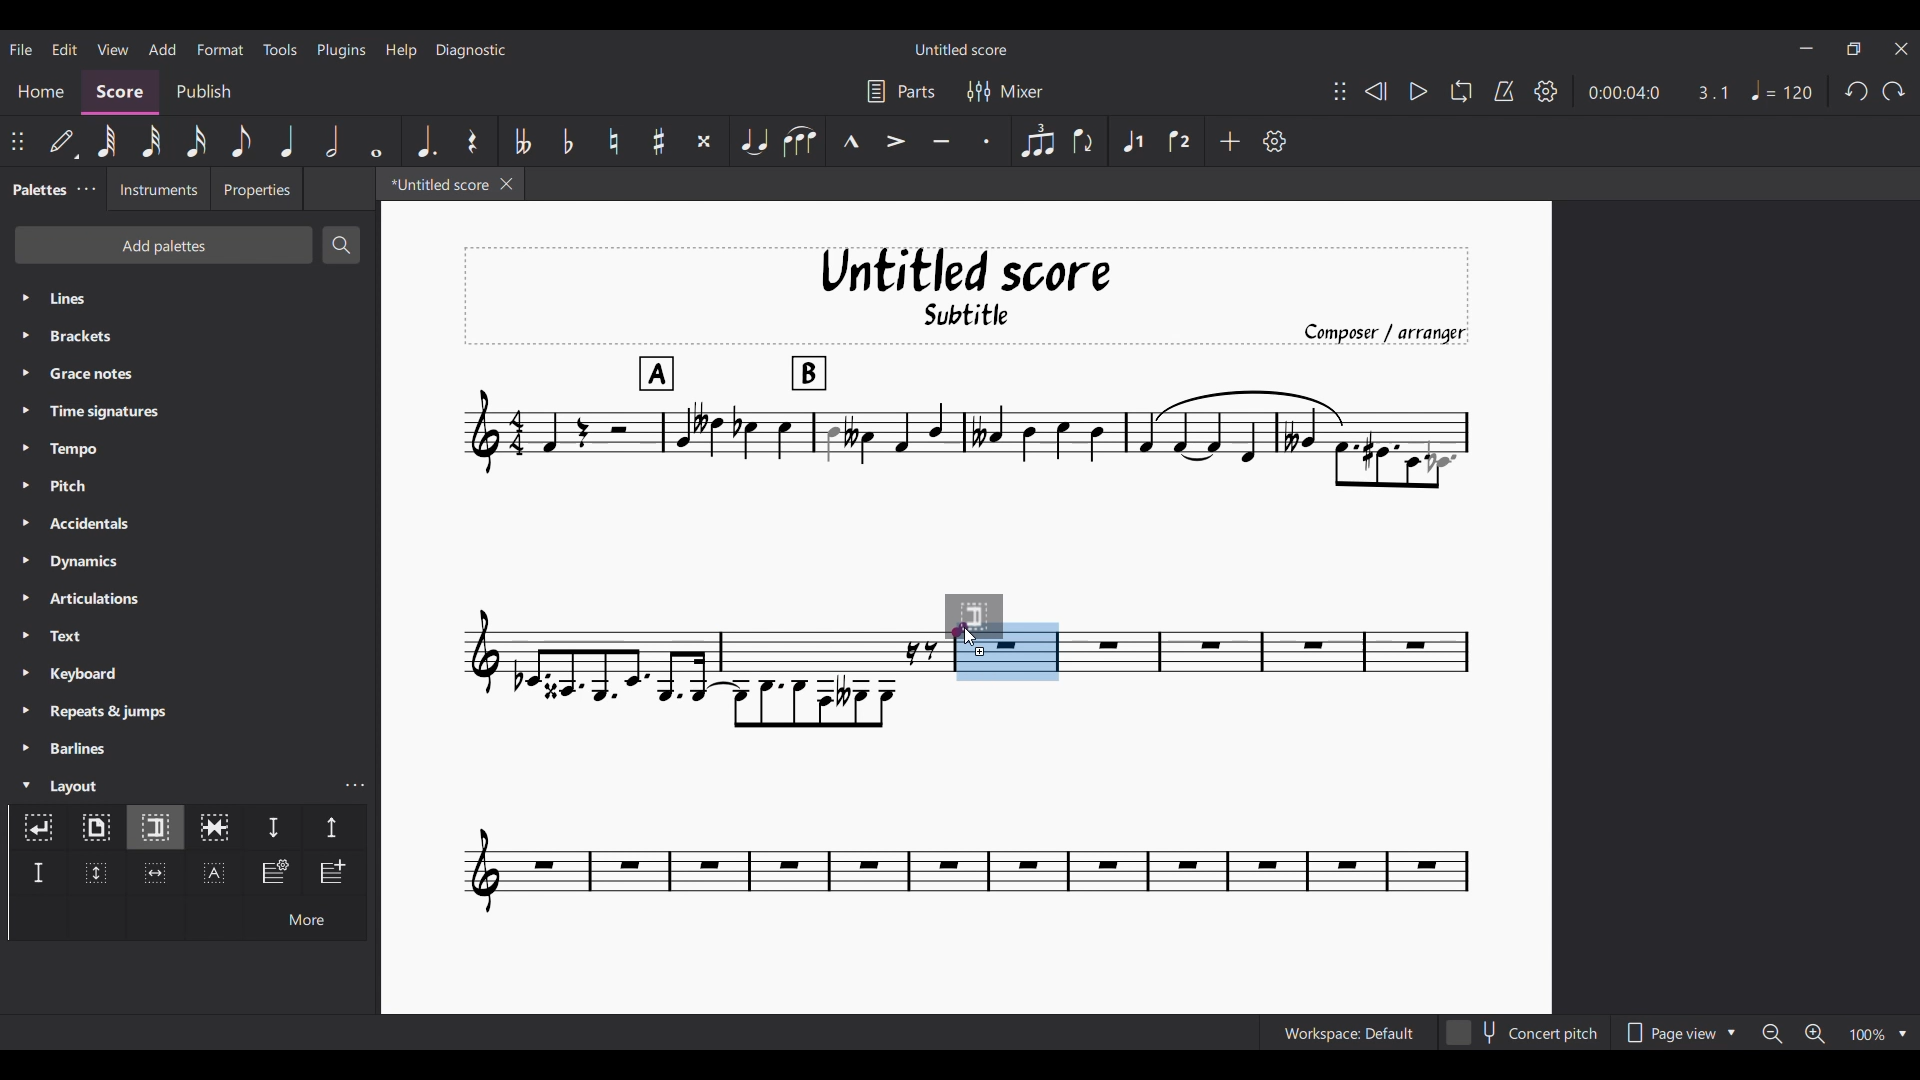  What do you see at coordinates (21, 49) in the screenshot?
I see `File menu` at bounding box center [21, 49].